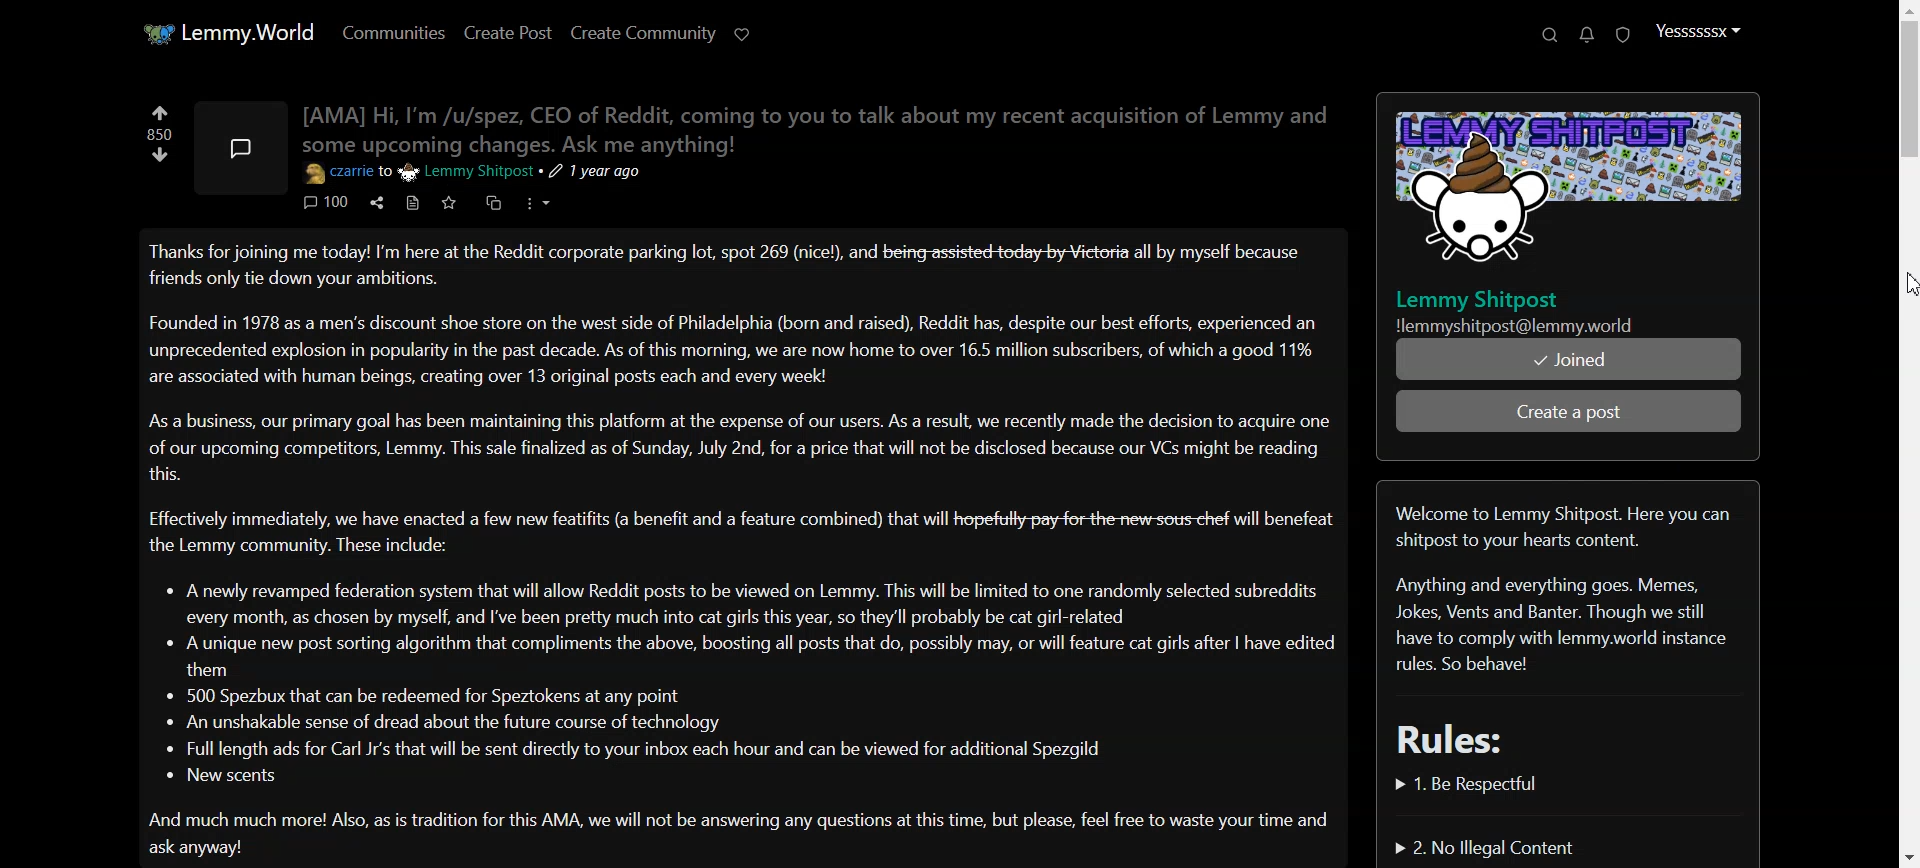 The width and height of the screenshot is (1920, 868). I want to click on Home Page, so click(229, 33).